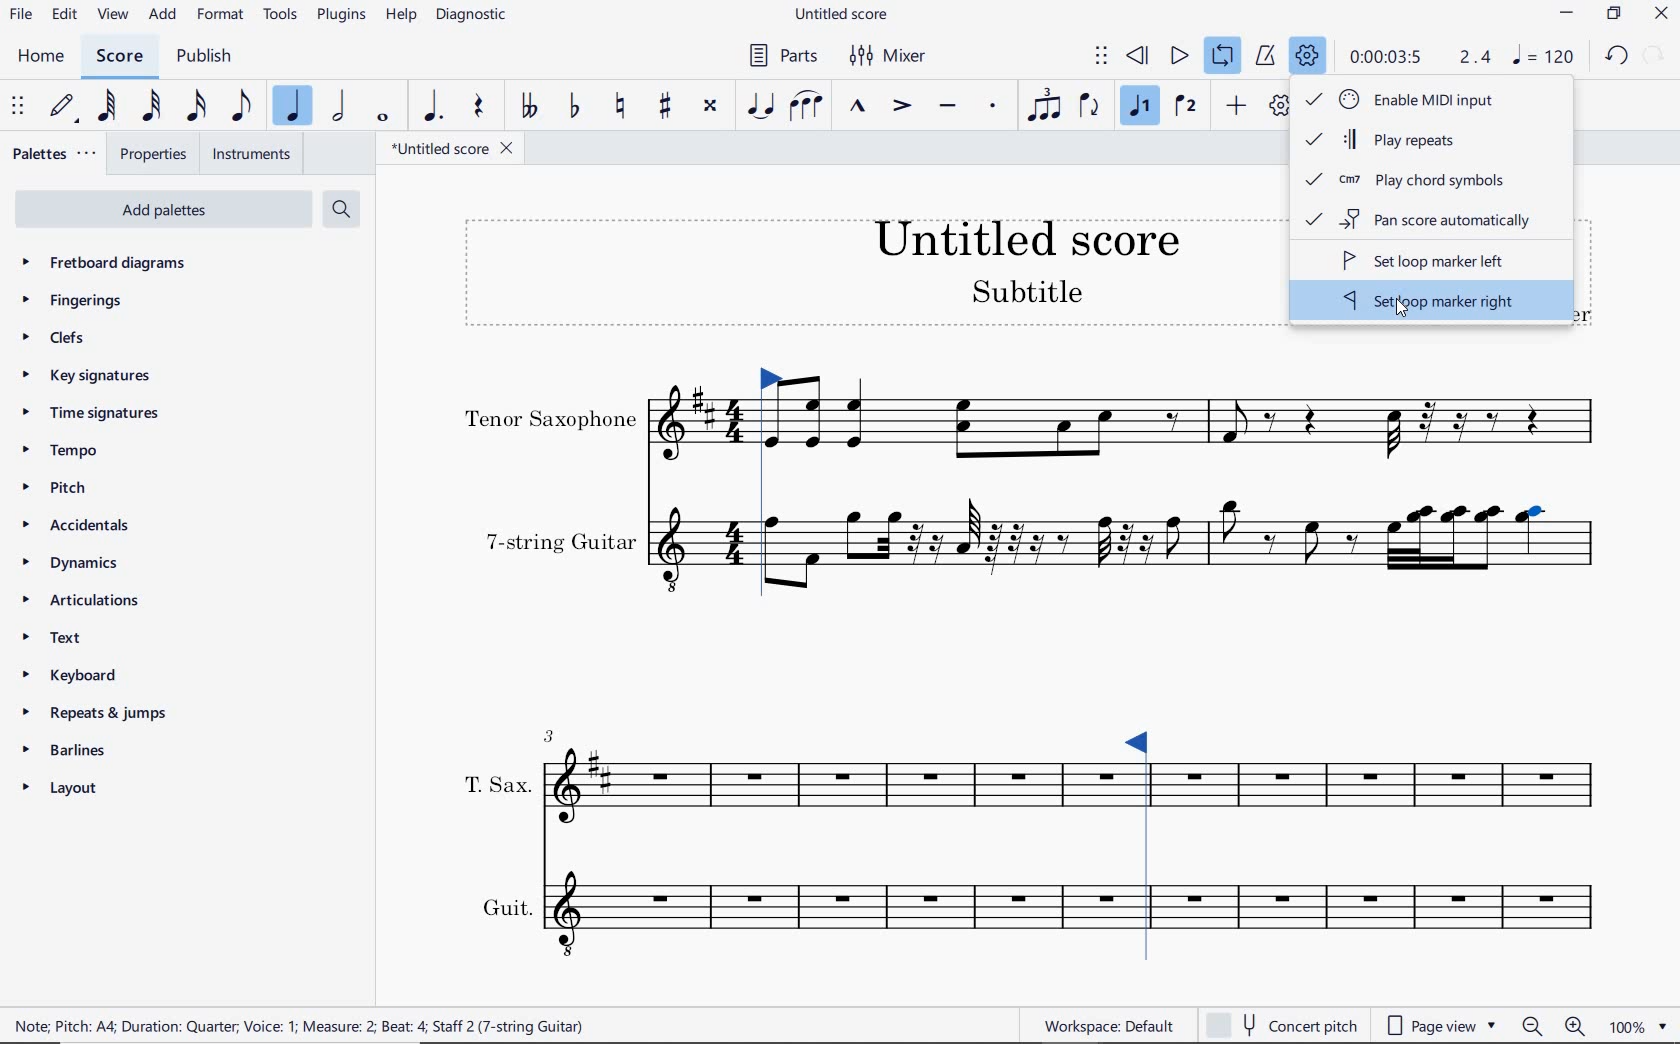 This screenshot has width=1680, height=1044. Describe the element at coordinates (47, 636) in the screenshot. I see `TEXT` at that location.